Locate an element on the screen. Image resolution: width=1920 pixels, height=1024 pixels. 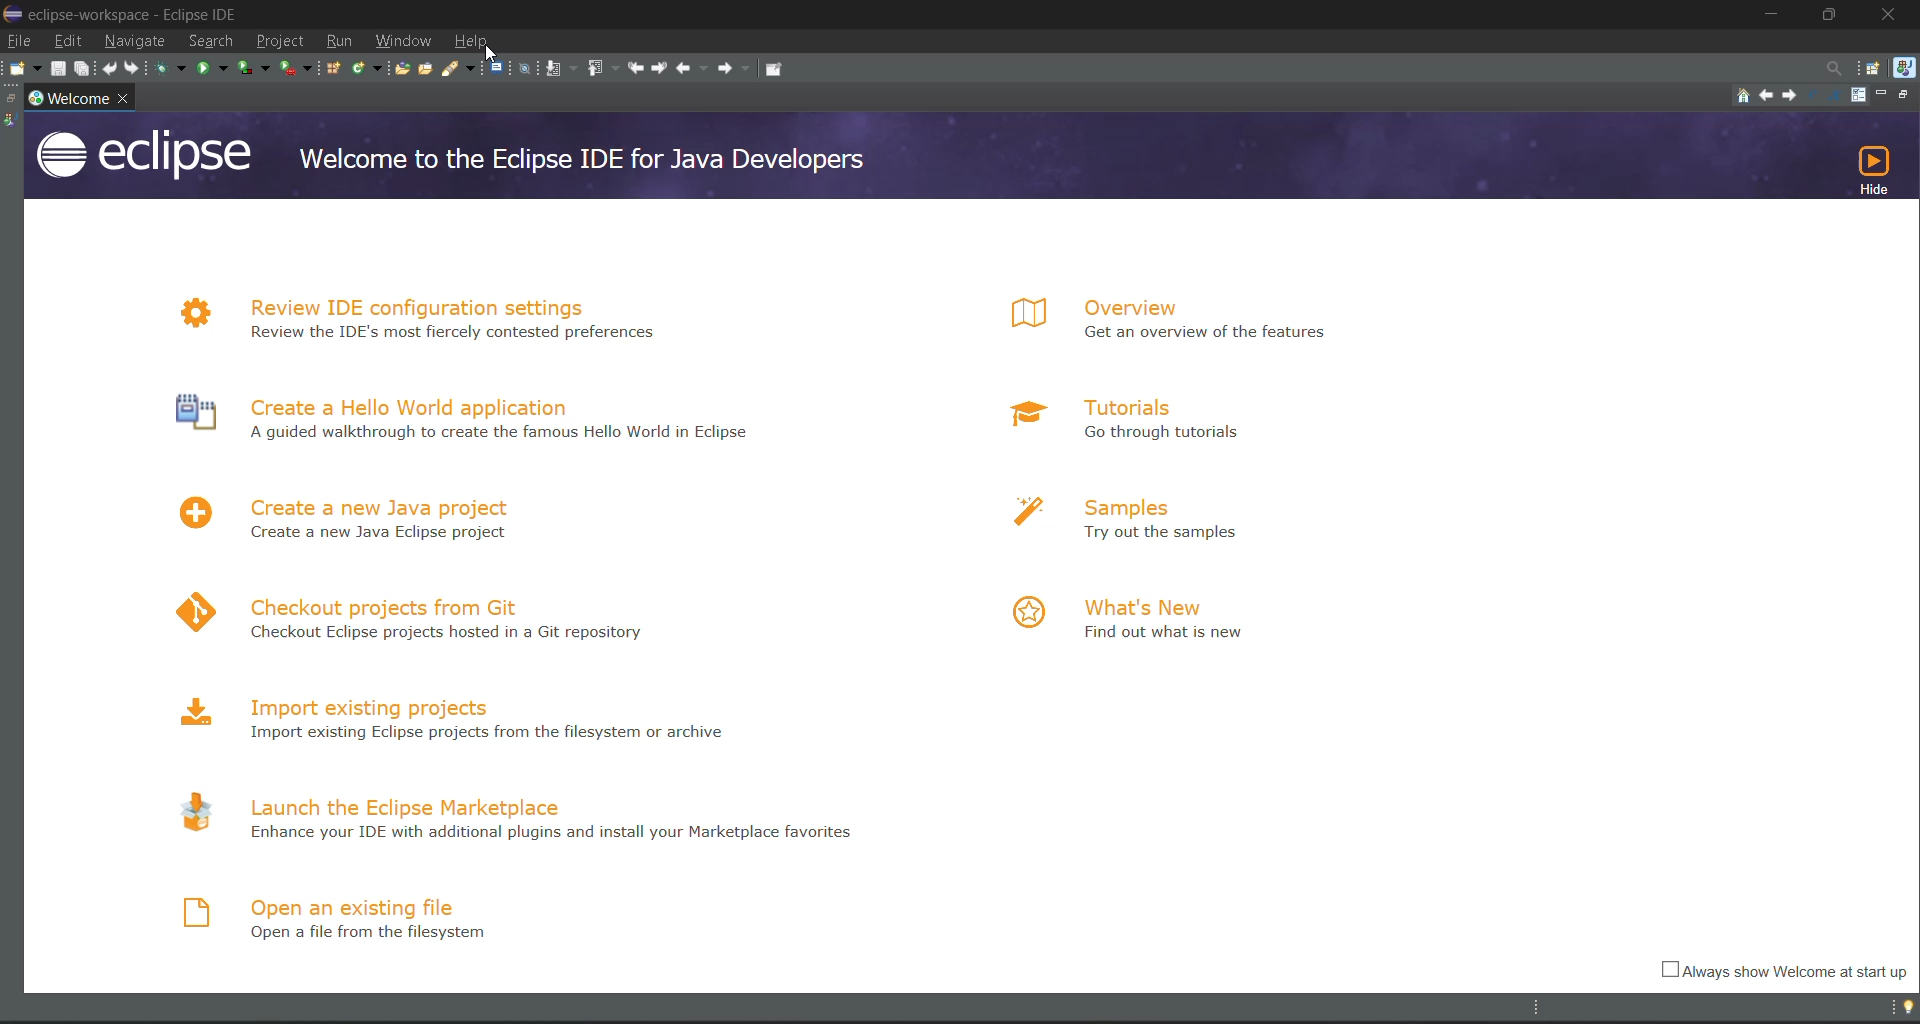
new java class is located at coordinates (365, 68).